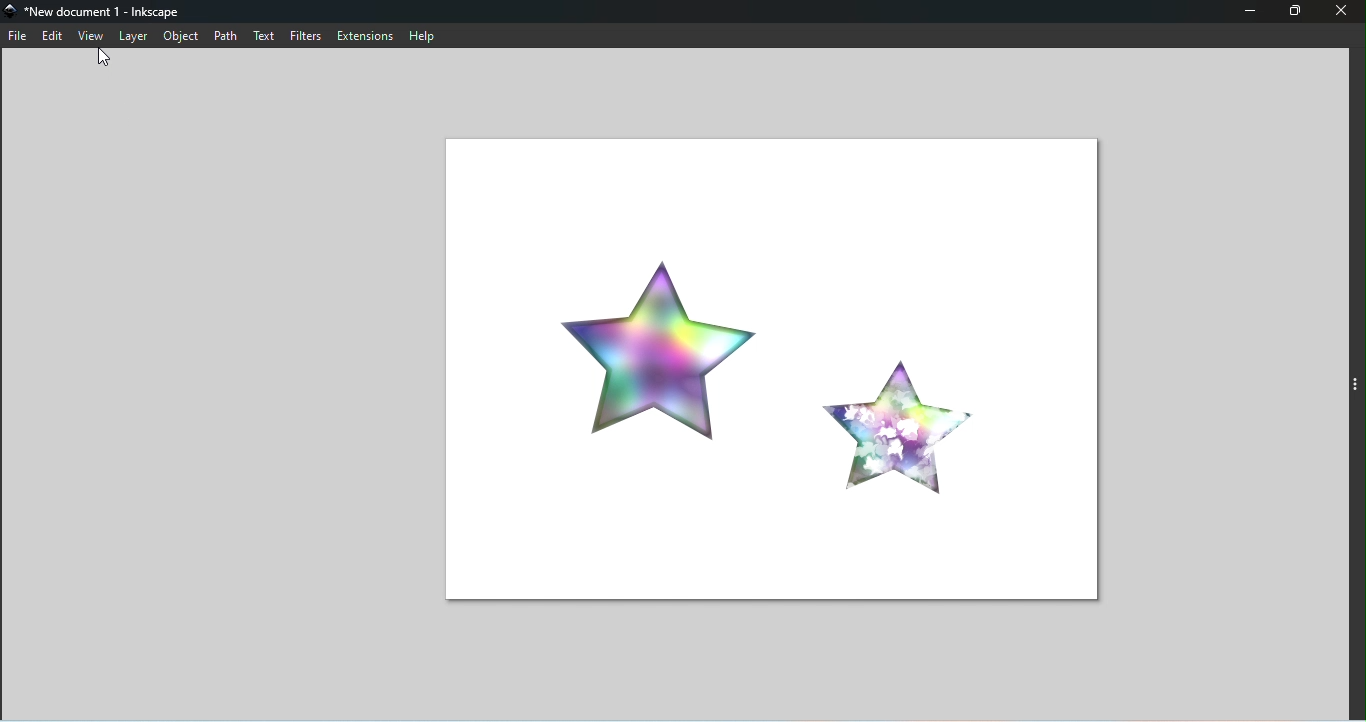  What do you see at coordinates (53, 37) in the screenshot?
I see `Edit` at bounding box center [53, 37].